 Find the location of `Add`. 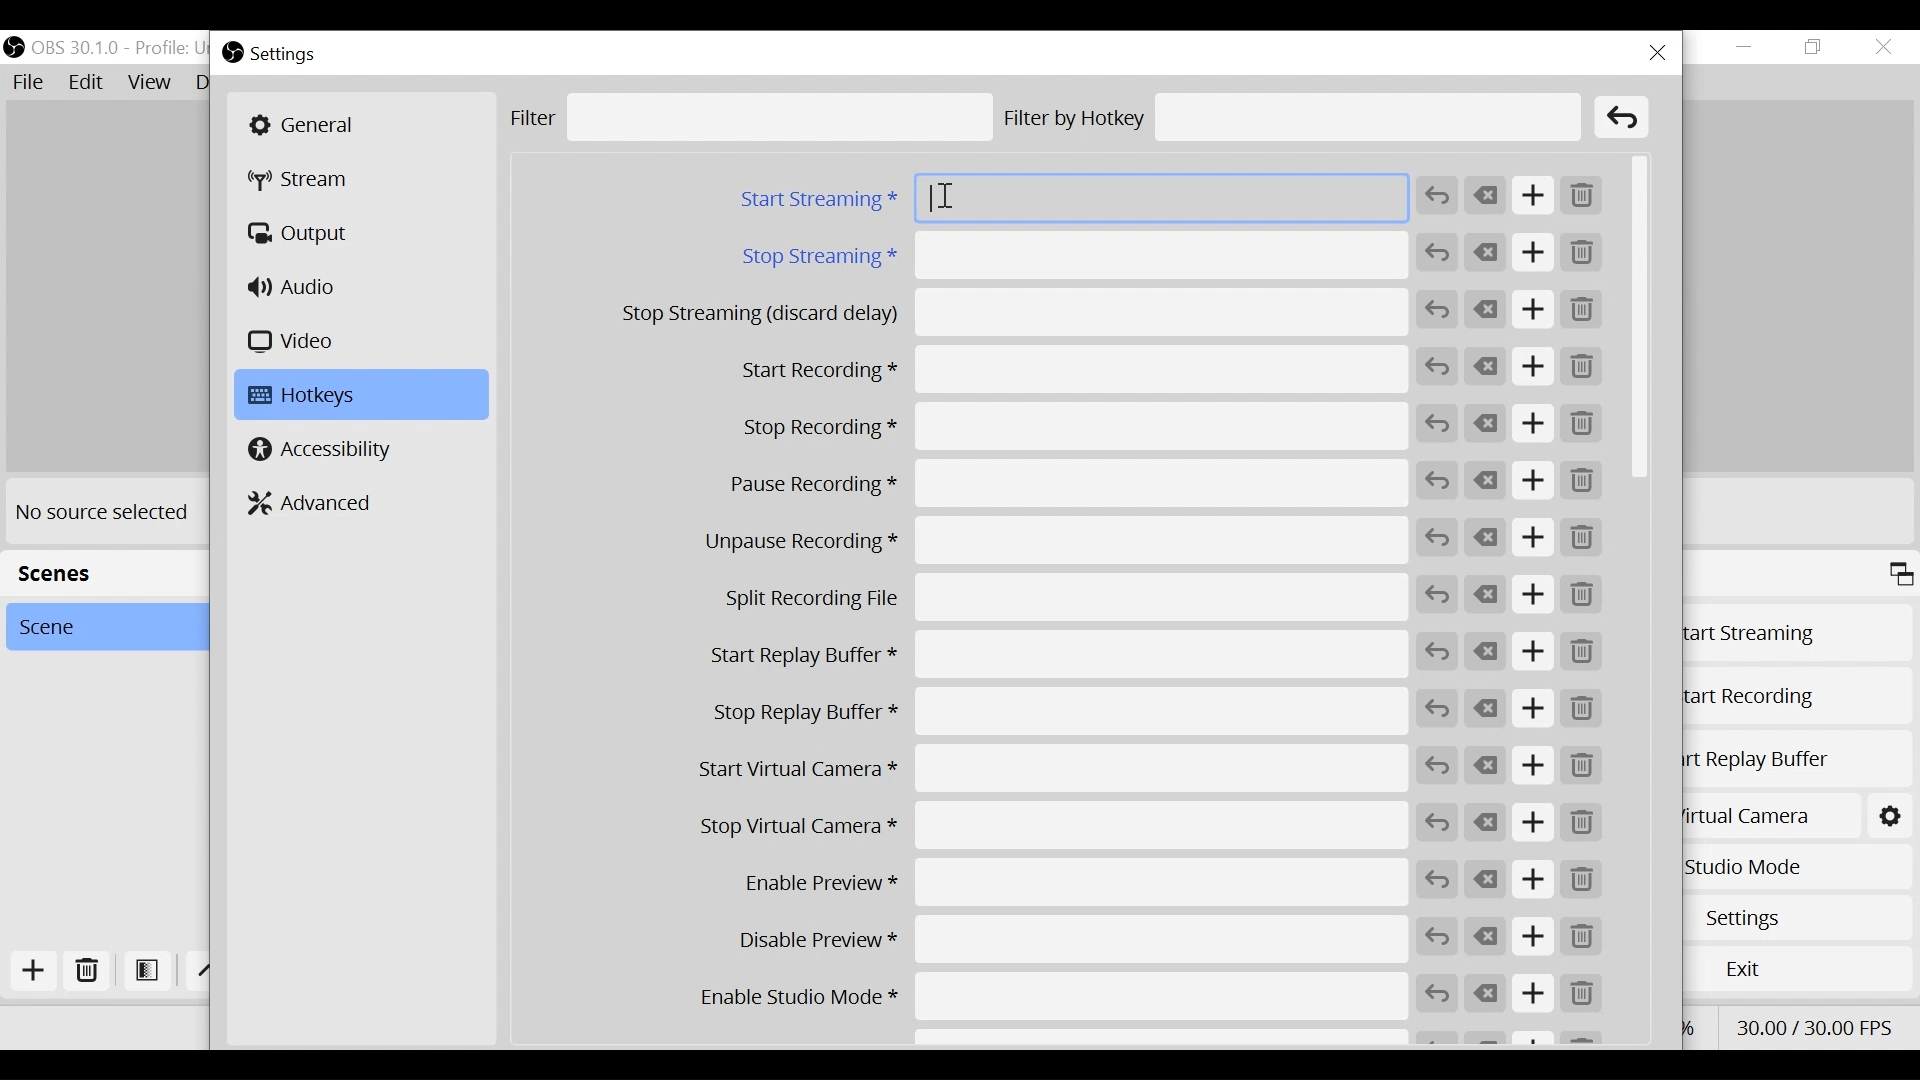

Add is located at coordinates (1534, 311).